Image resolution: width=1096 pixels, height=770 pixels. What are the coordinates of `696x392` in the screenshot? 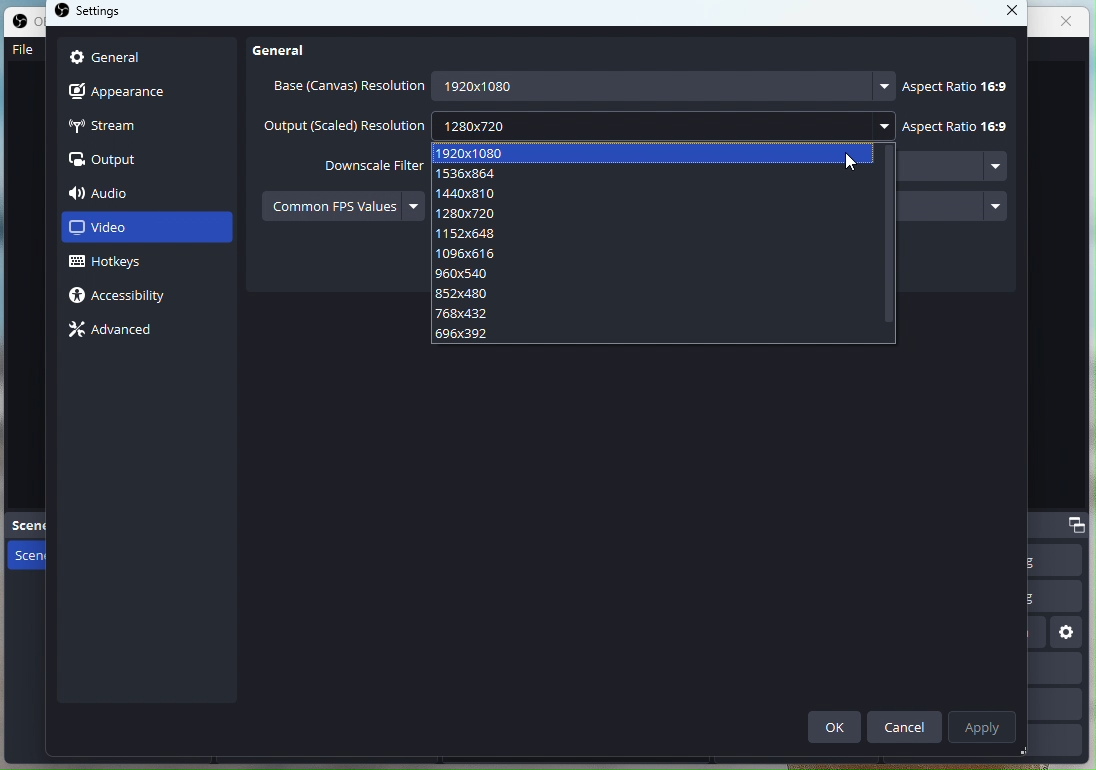 It's located at (650, 336).